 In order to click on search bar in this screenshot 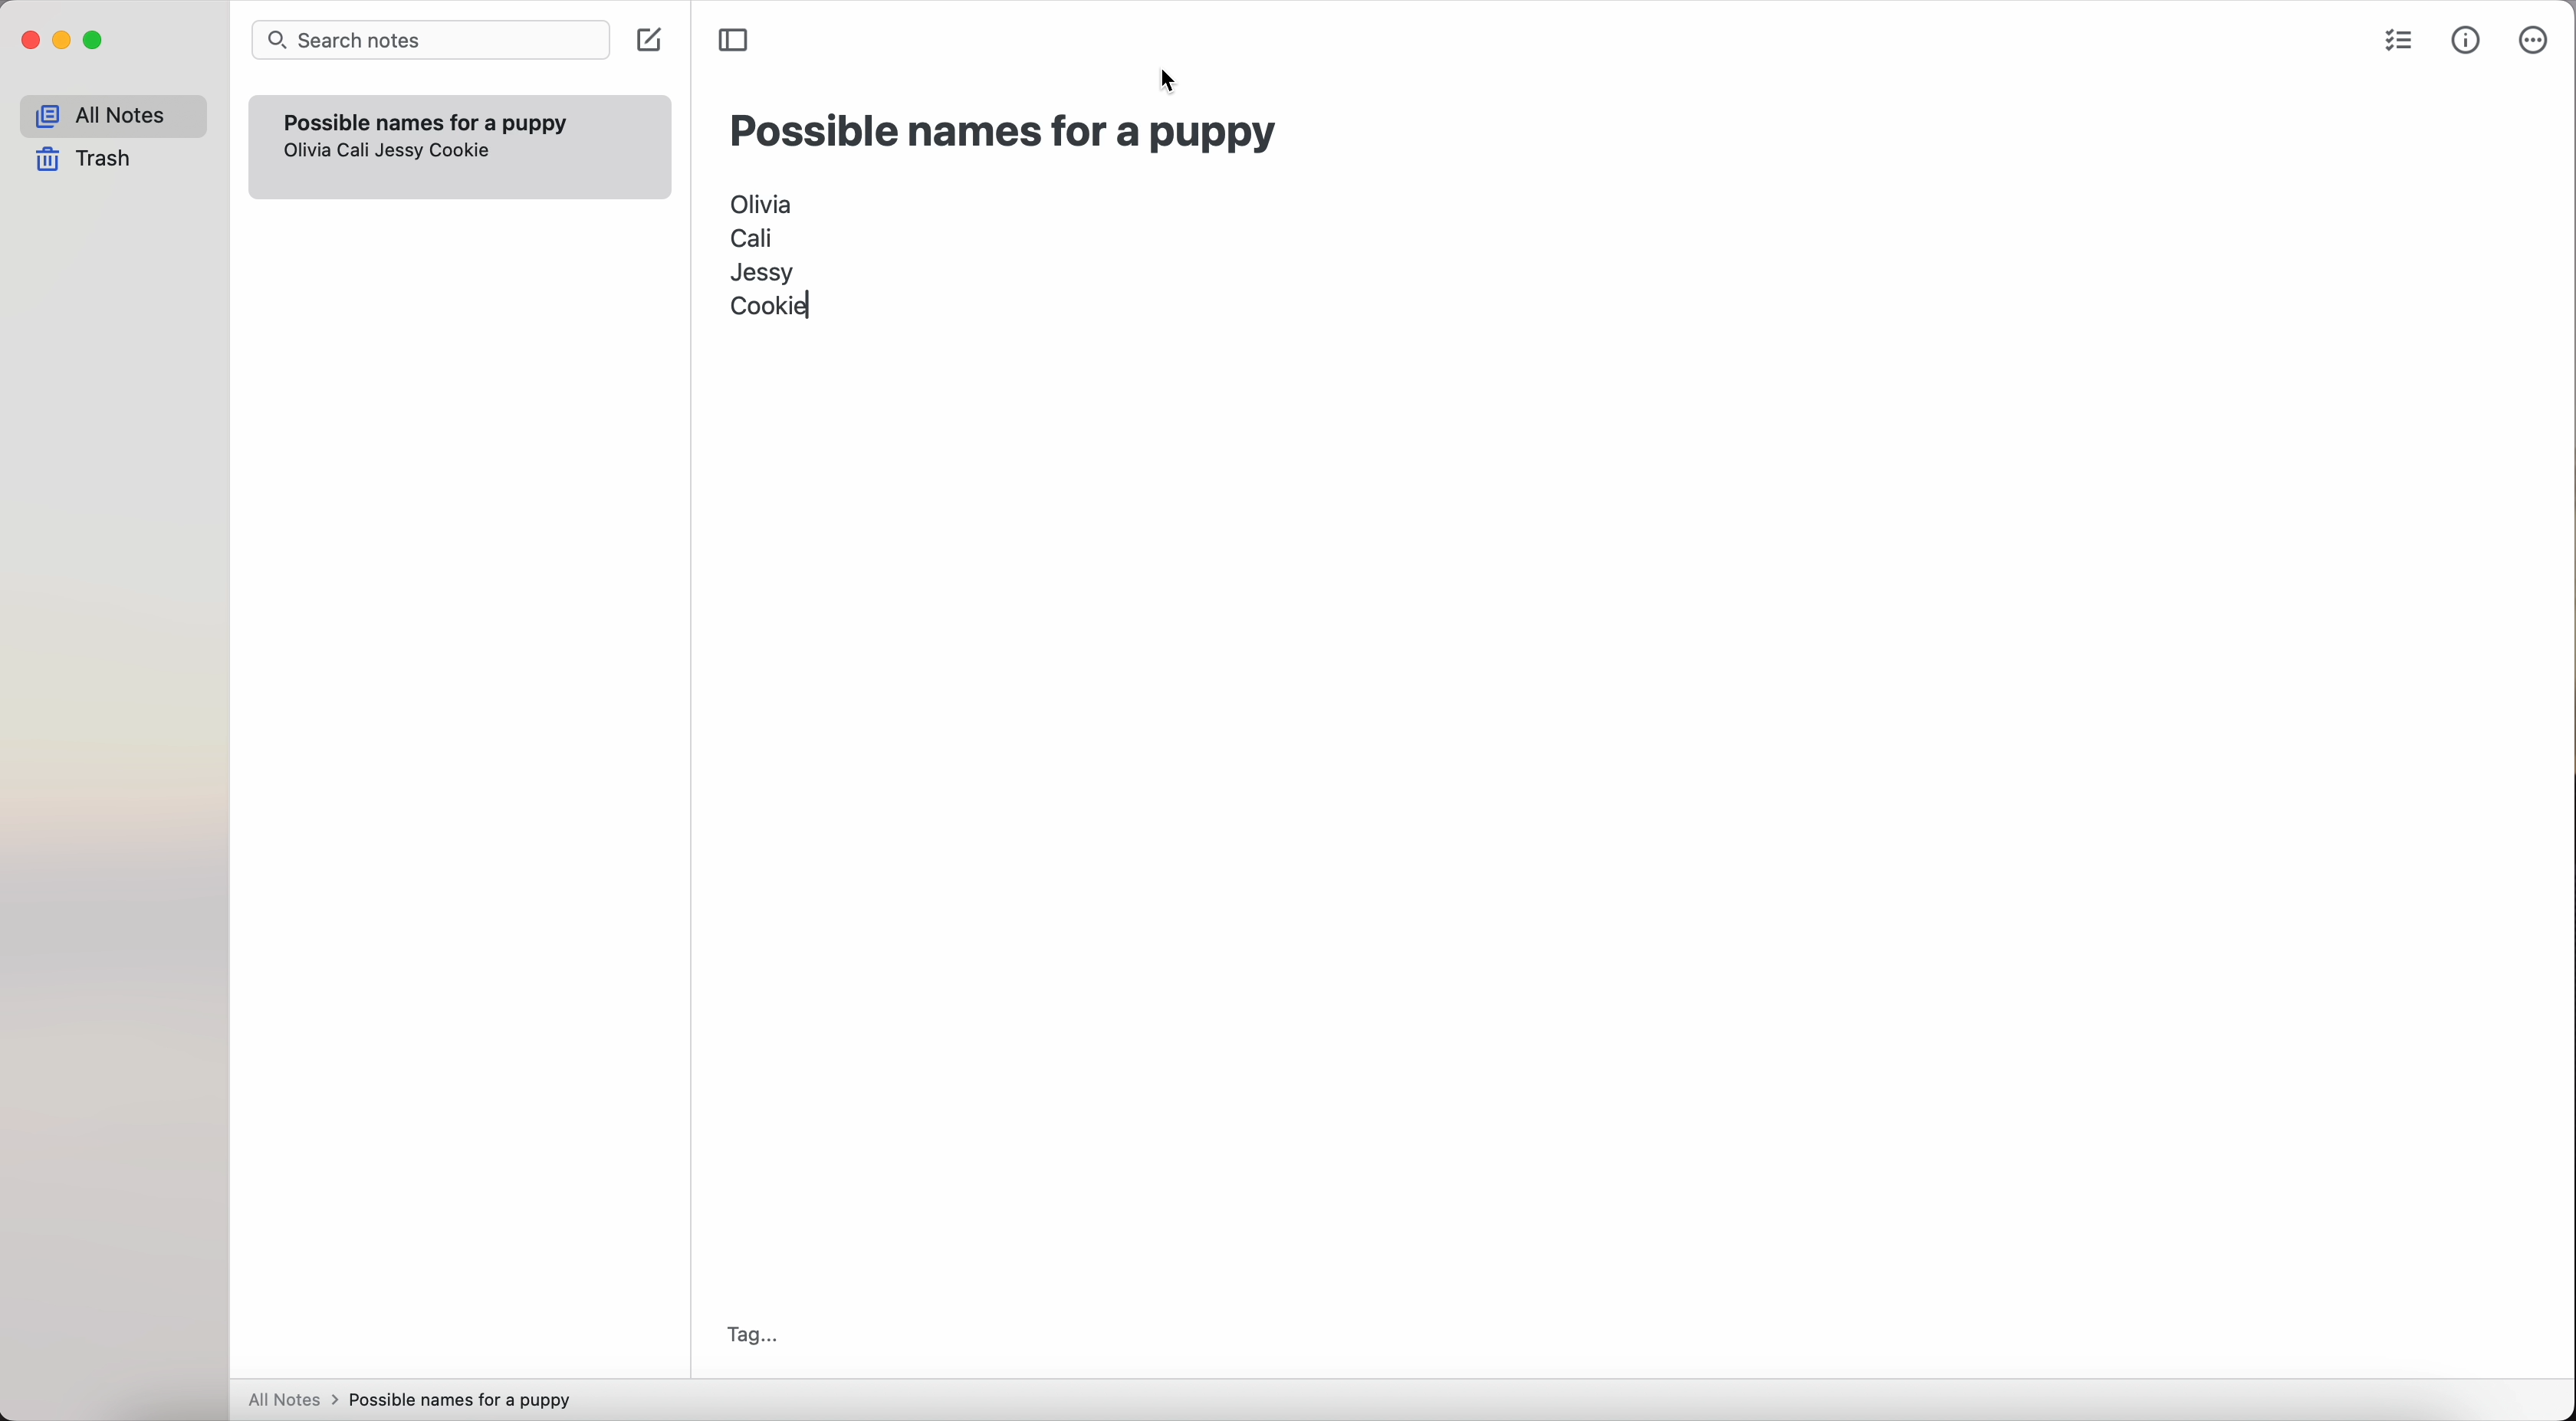, I will do `click(430, 42)`.